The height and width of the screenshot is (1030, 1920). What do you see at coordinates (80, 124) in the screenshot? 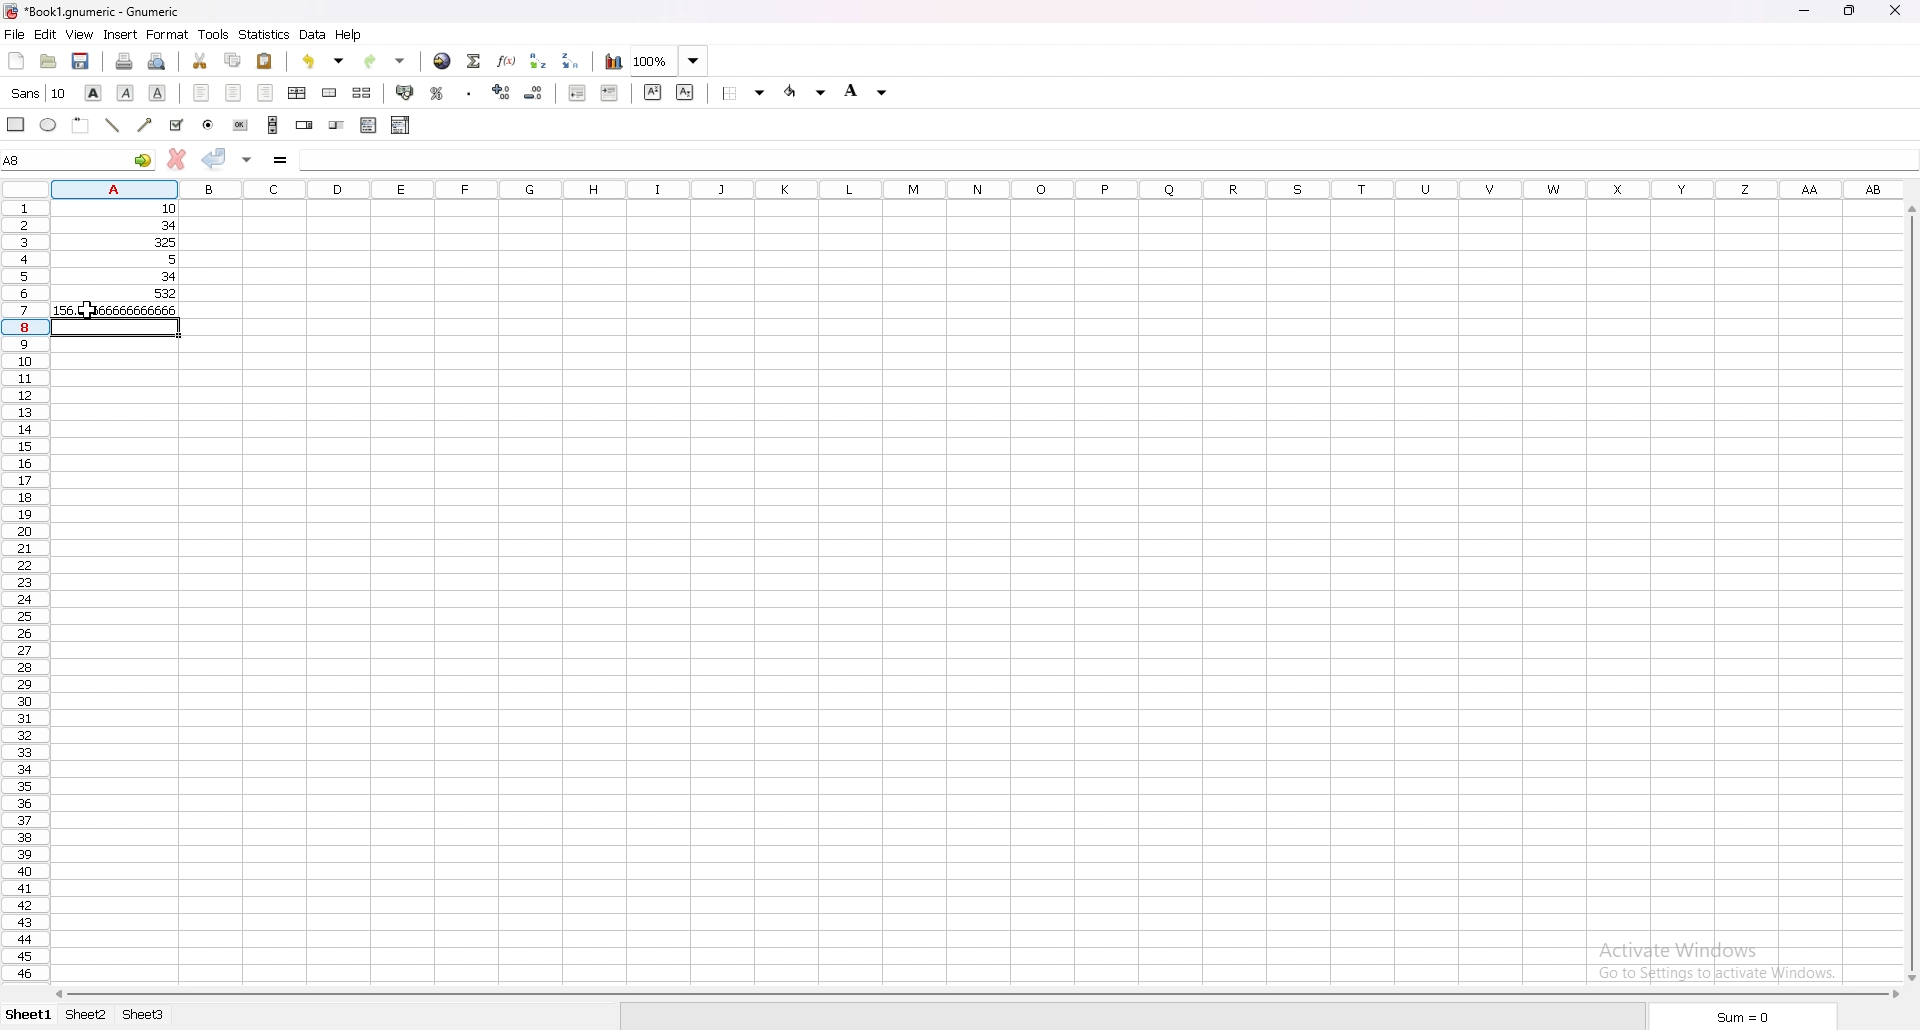
I see `frame` at bounding box center [80, 124].